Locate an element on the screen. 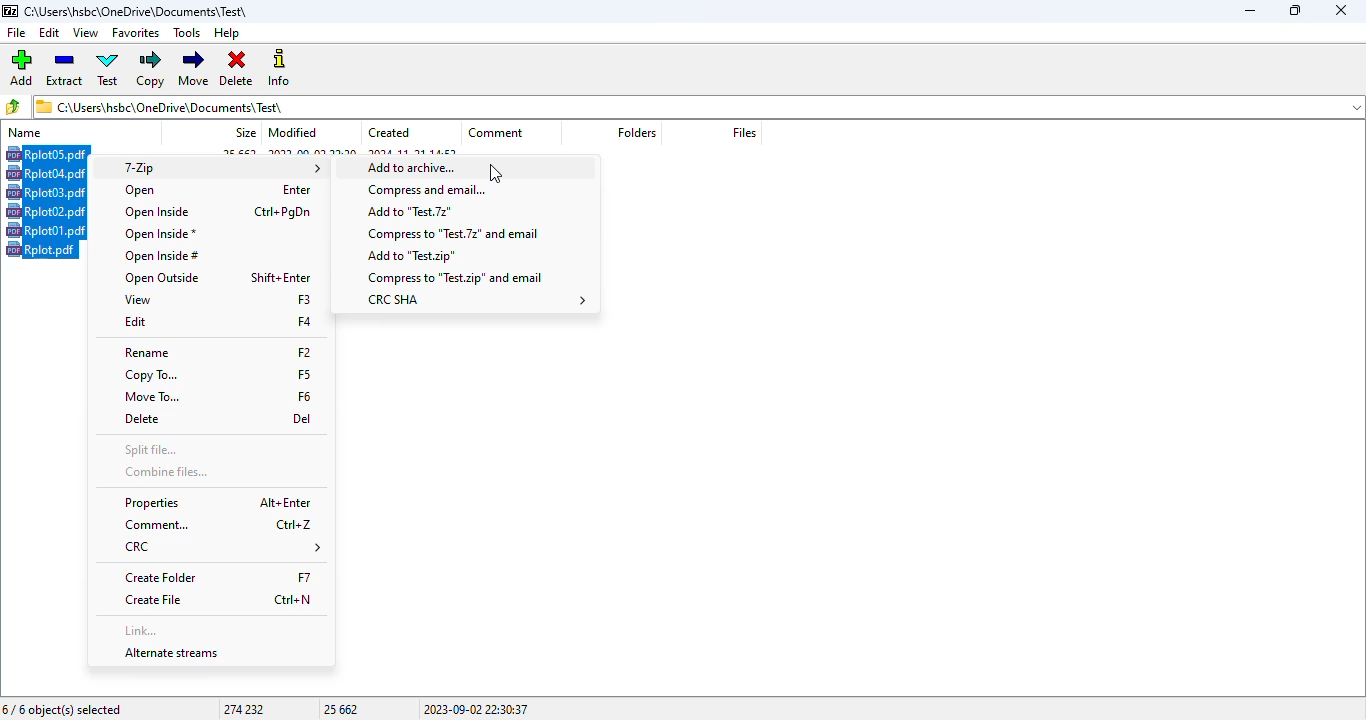 The width and height of the screenshot is (1366, 720). folders is located at coordinates (636, 133).